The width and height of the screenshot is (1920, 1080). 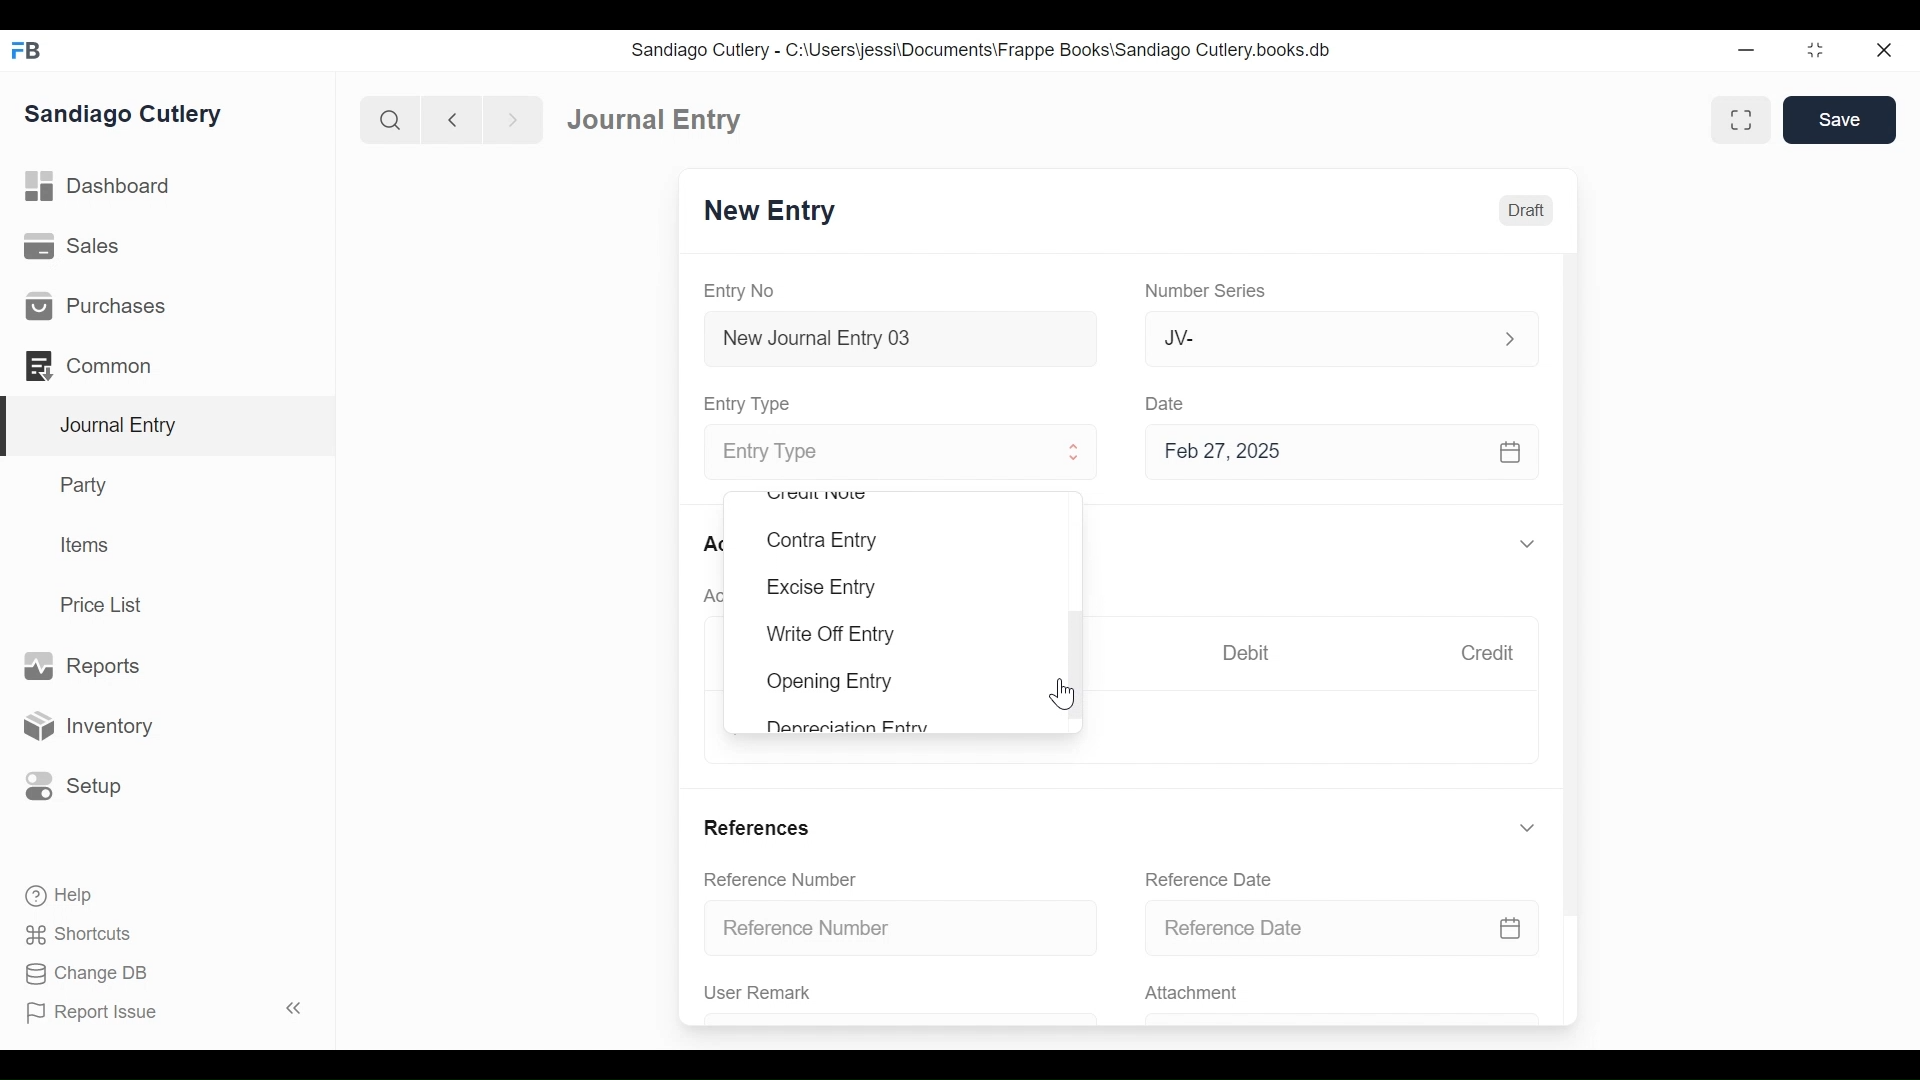 What do you see at coordinates (896, 931) in the screenshot?
I see `Reference Number` at bounding box center [896, 931].